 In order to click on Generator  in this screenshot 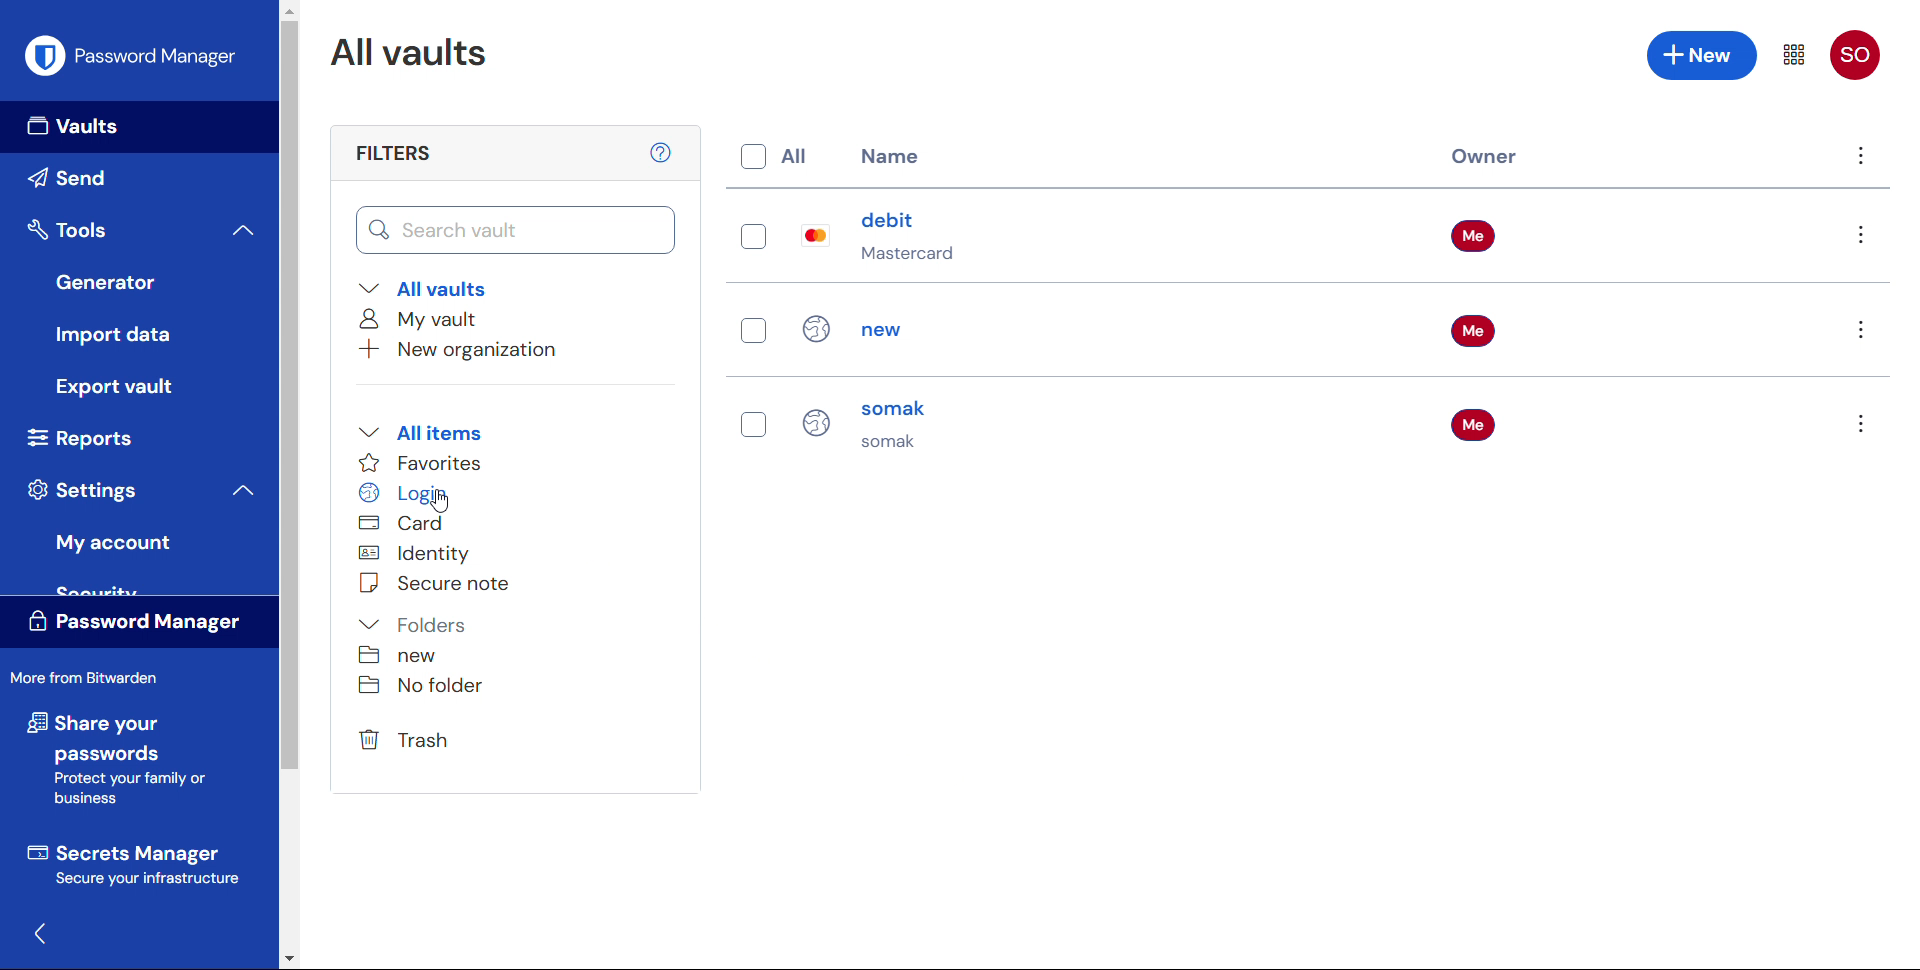, I will do `click(104, 282)`.